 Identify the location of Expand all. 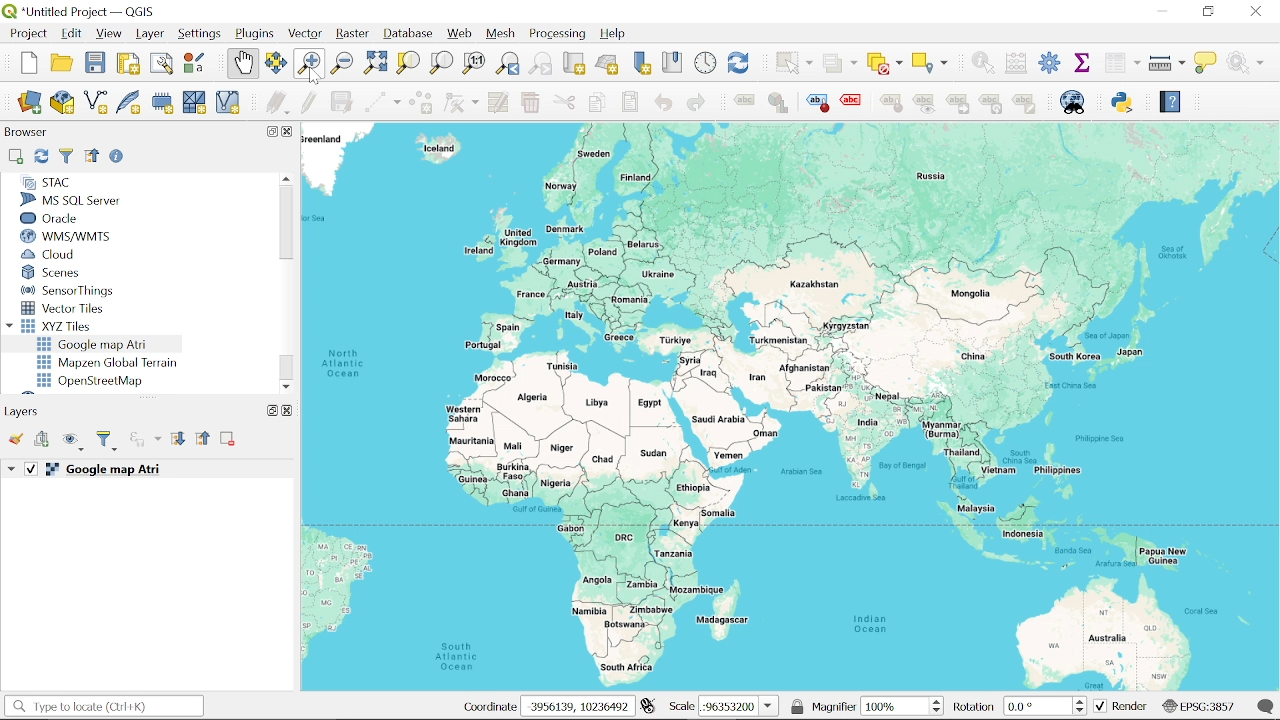
(178, 440).